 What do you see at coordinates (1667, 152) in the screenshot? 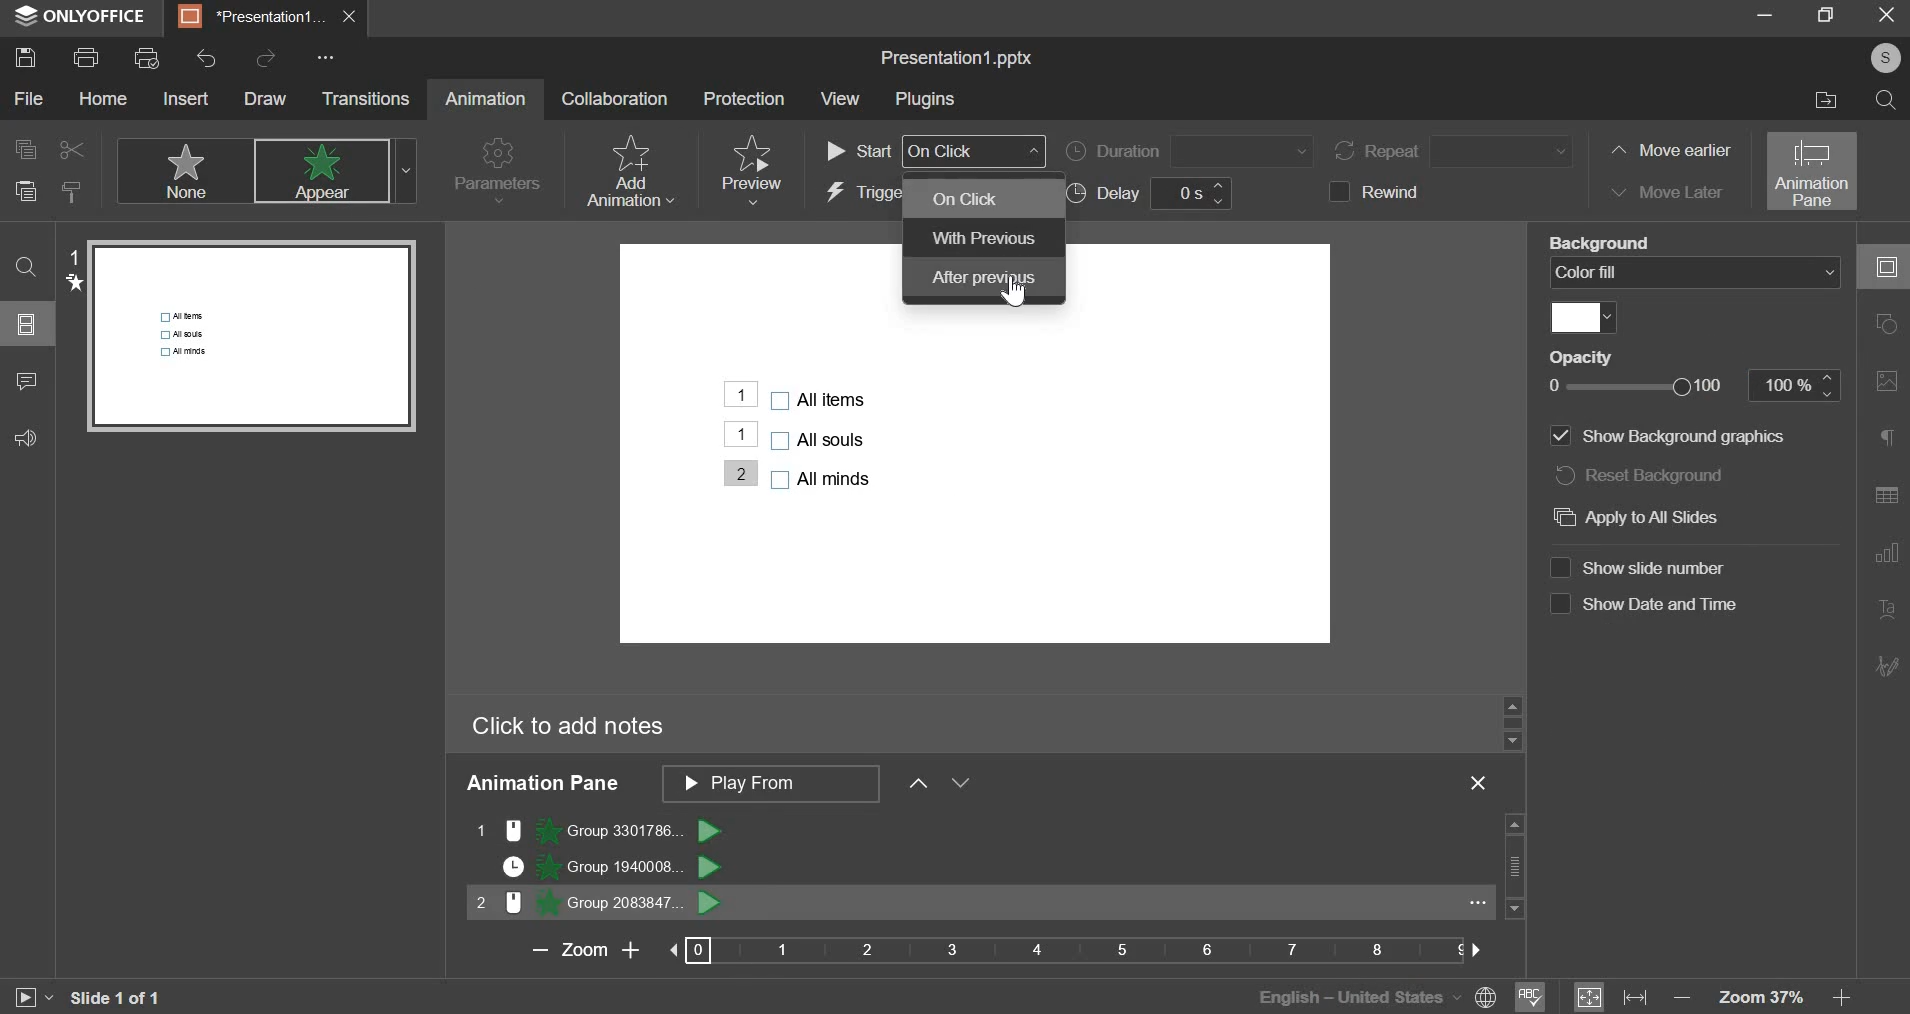
I see `move earlier` at bounding box center [1667, 152].